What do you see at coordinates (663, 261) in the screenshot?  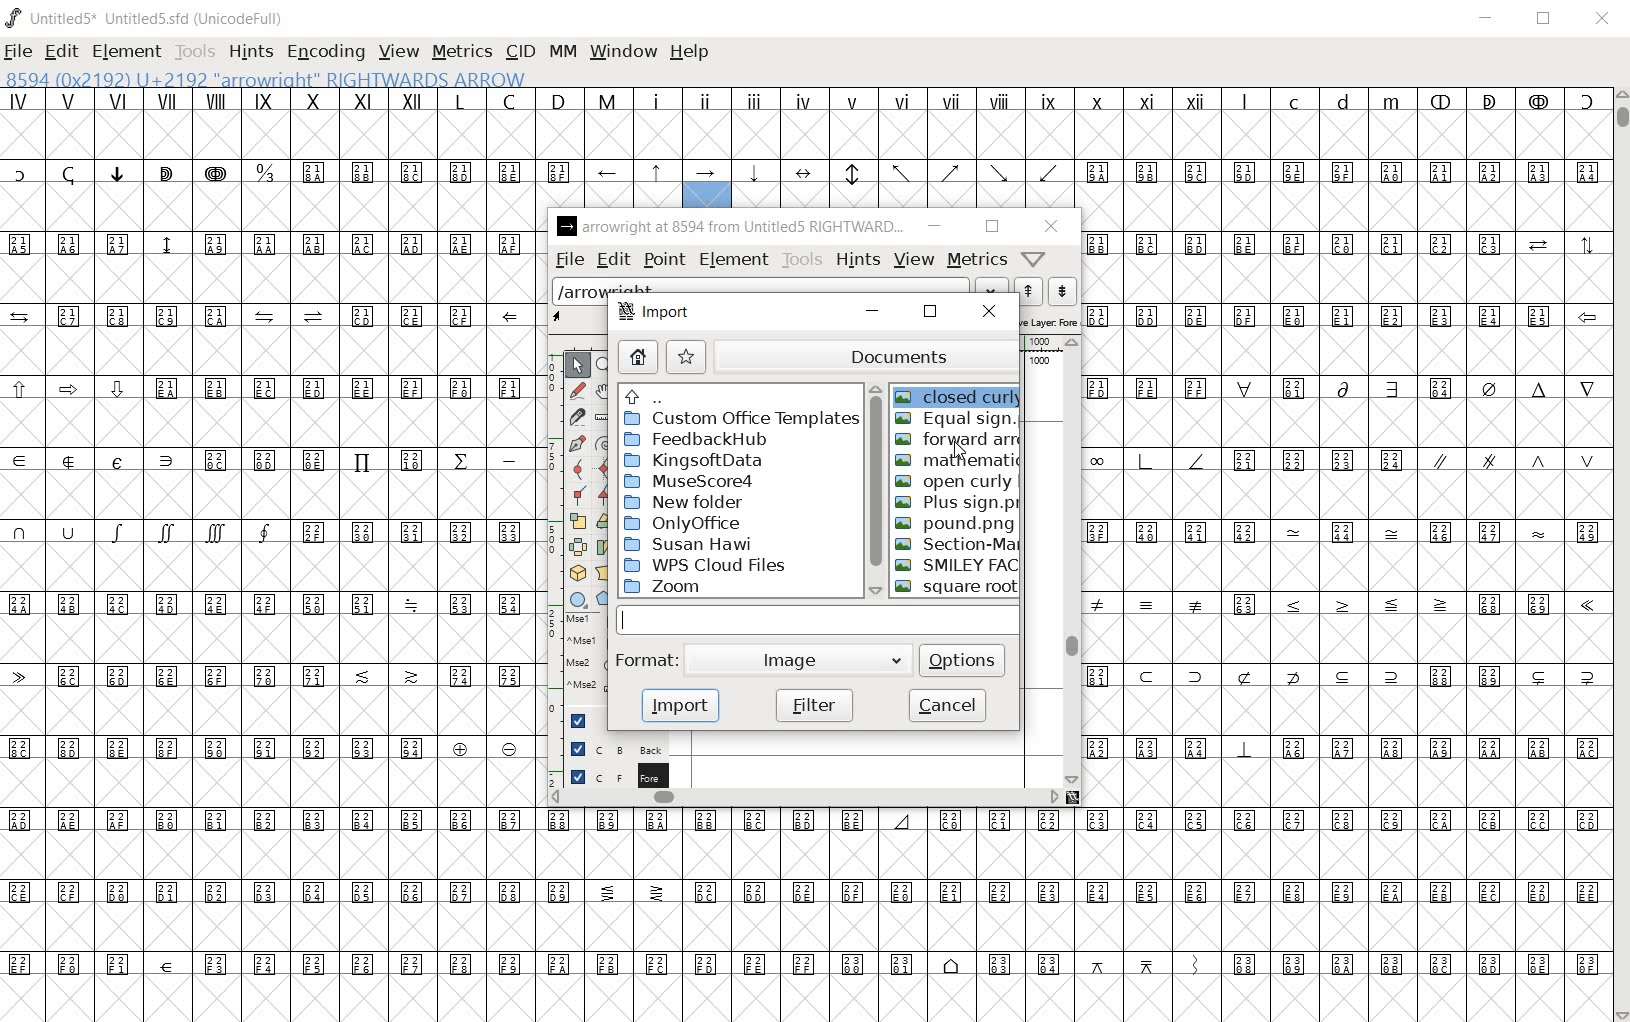 I see `point` at bounding box center [663, 261].